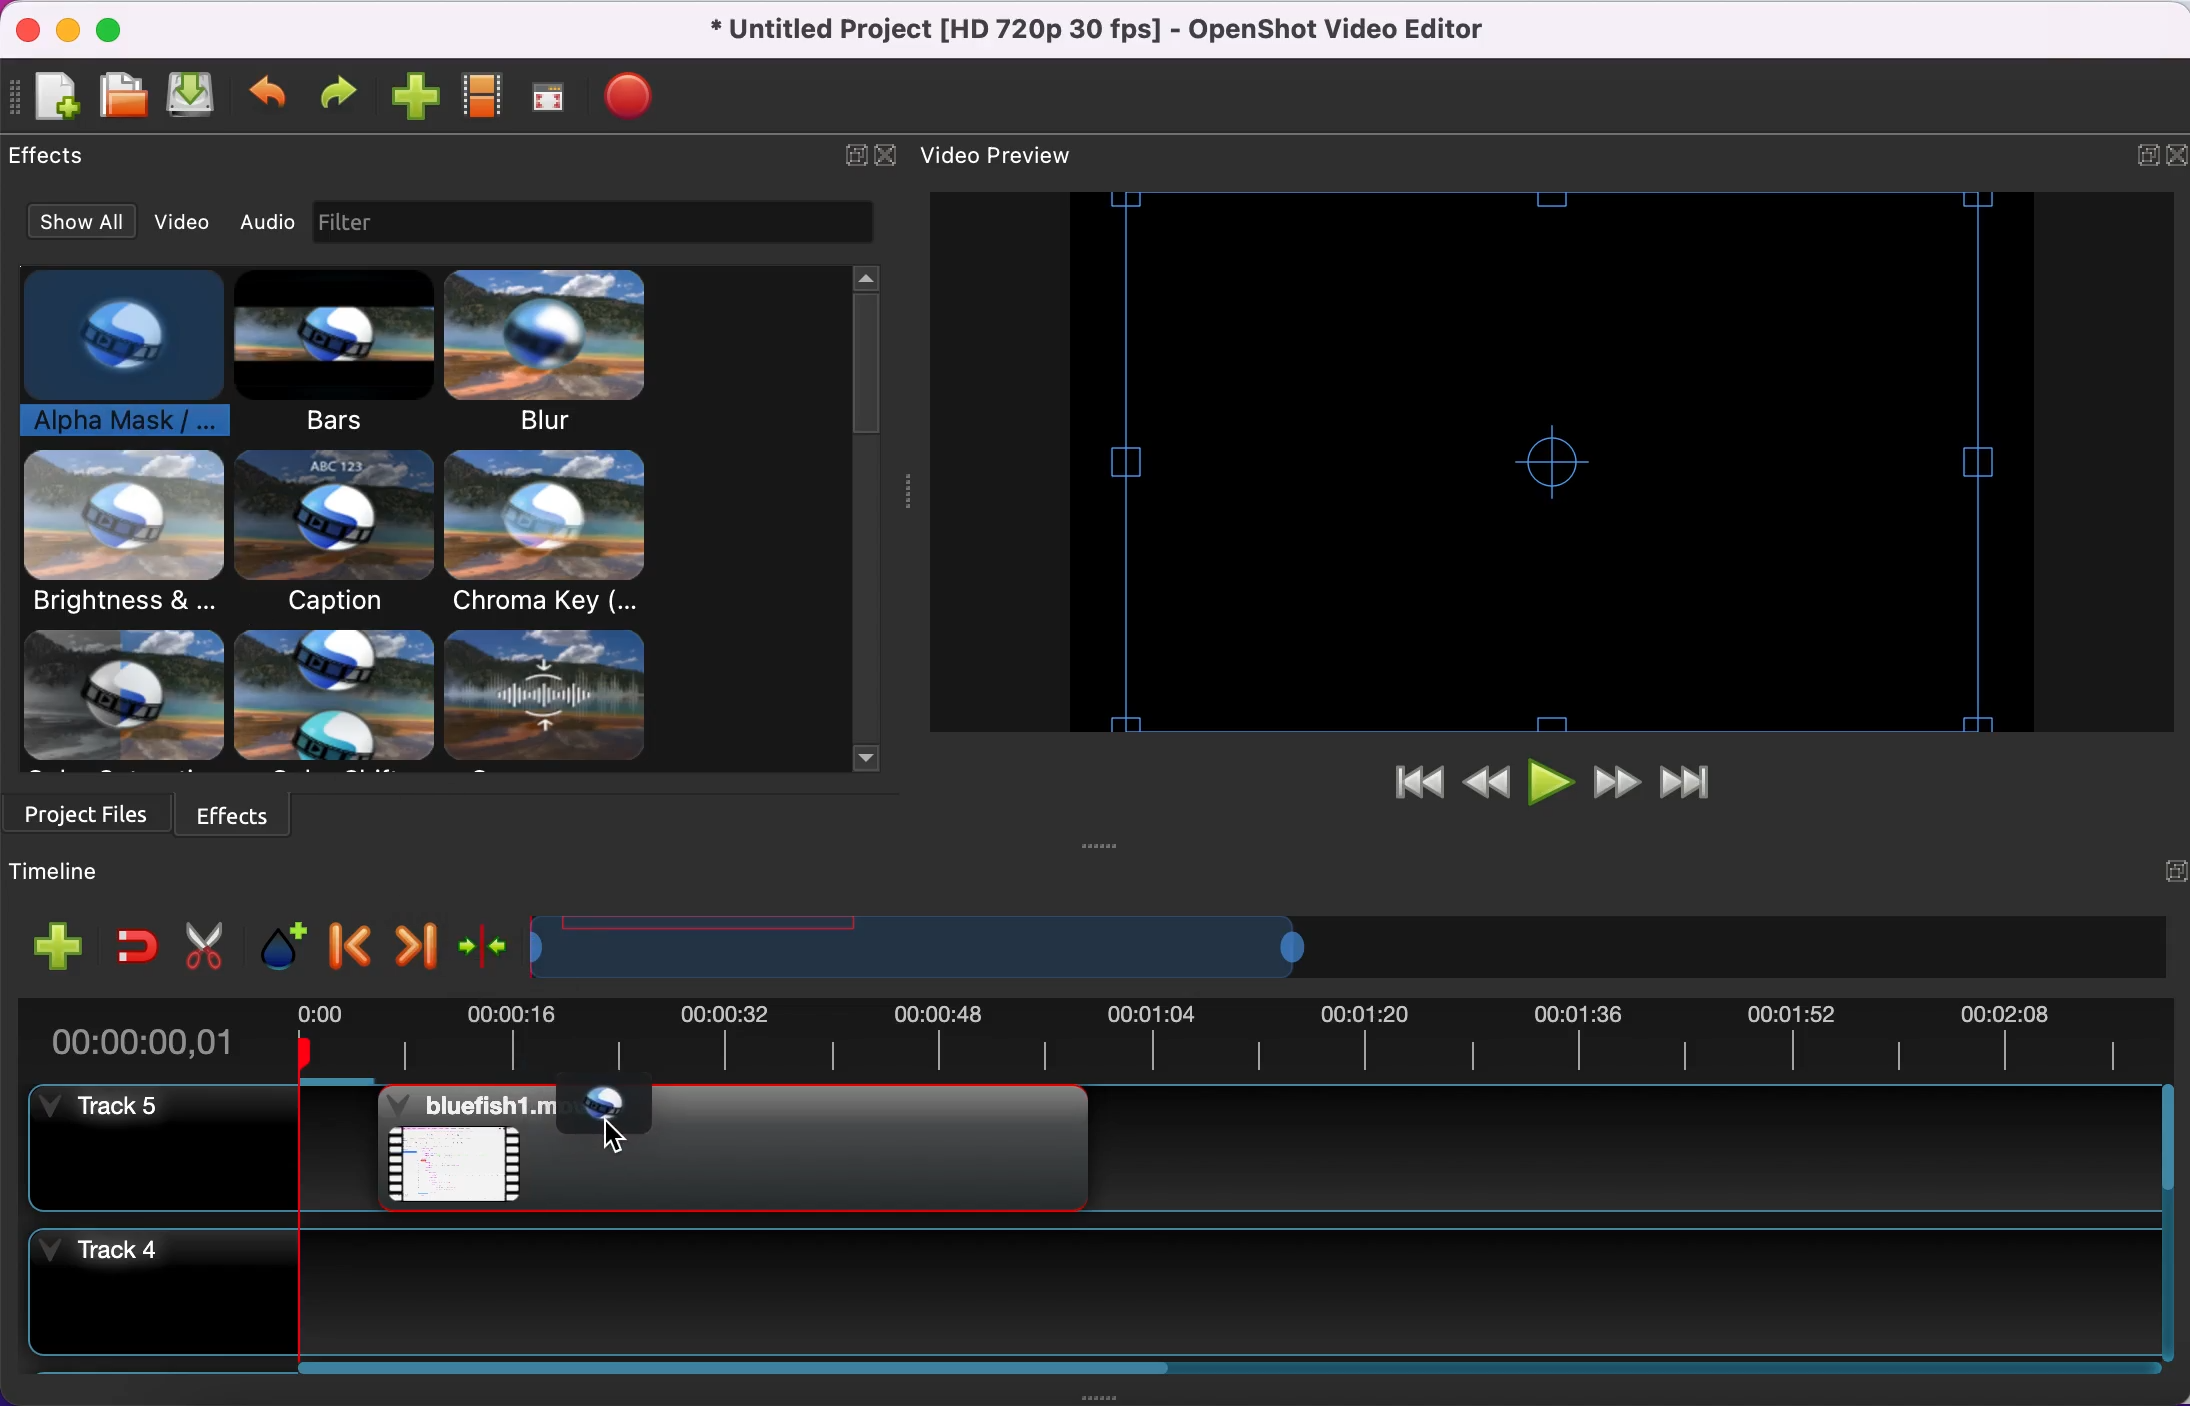 This screenshot has height=1406, width=2190. I want to click on chroma key, so click(550, 533).